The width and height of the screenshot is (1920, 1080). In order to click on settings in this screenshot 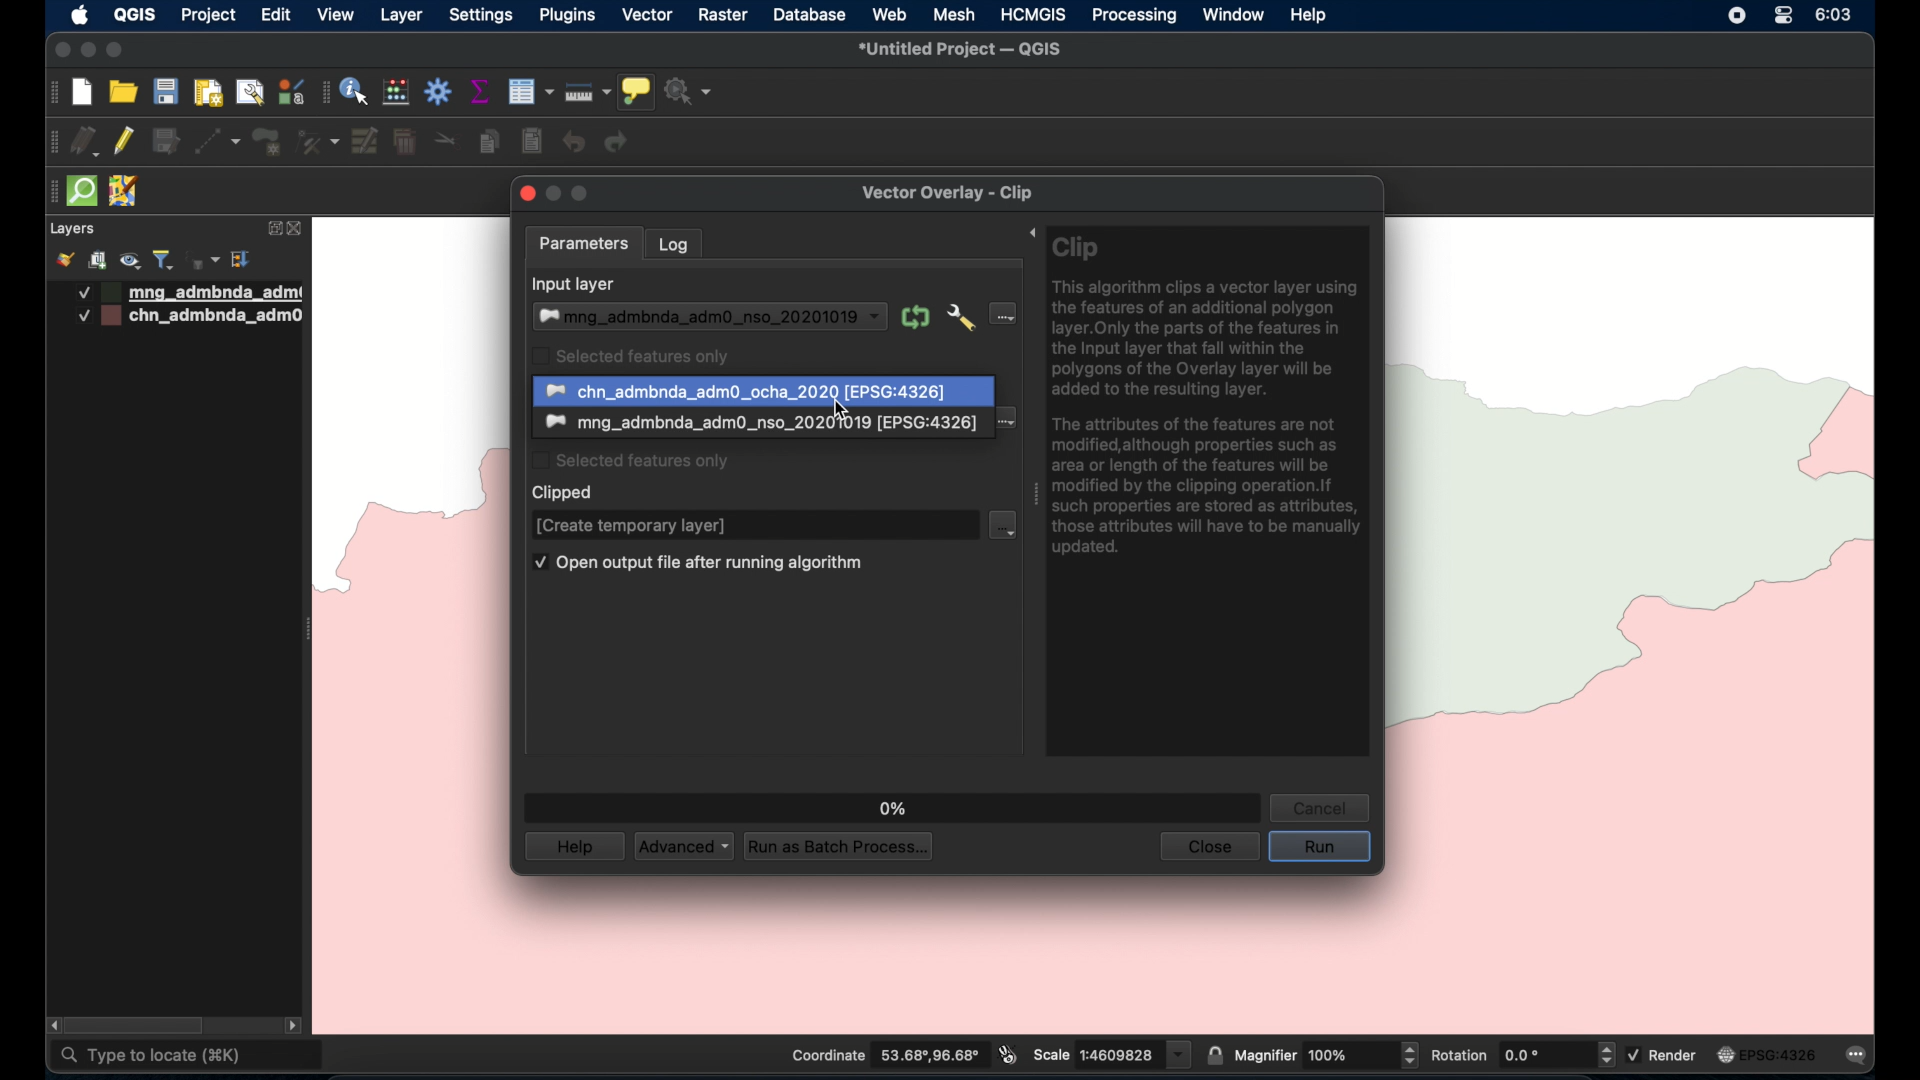, I will do `click(480, 17)`.